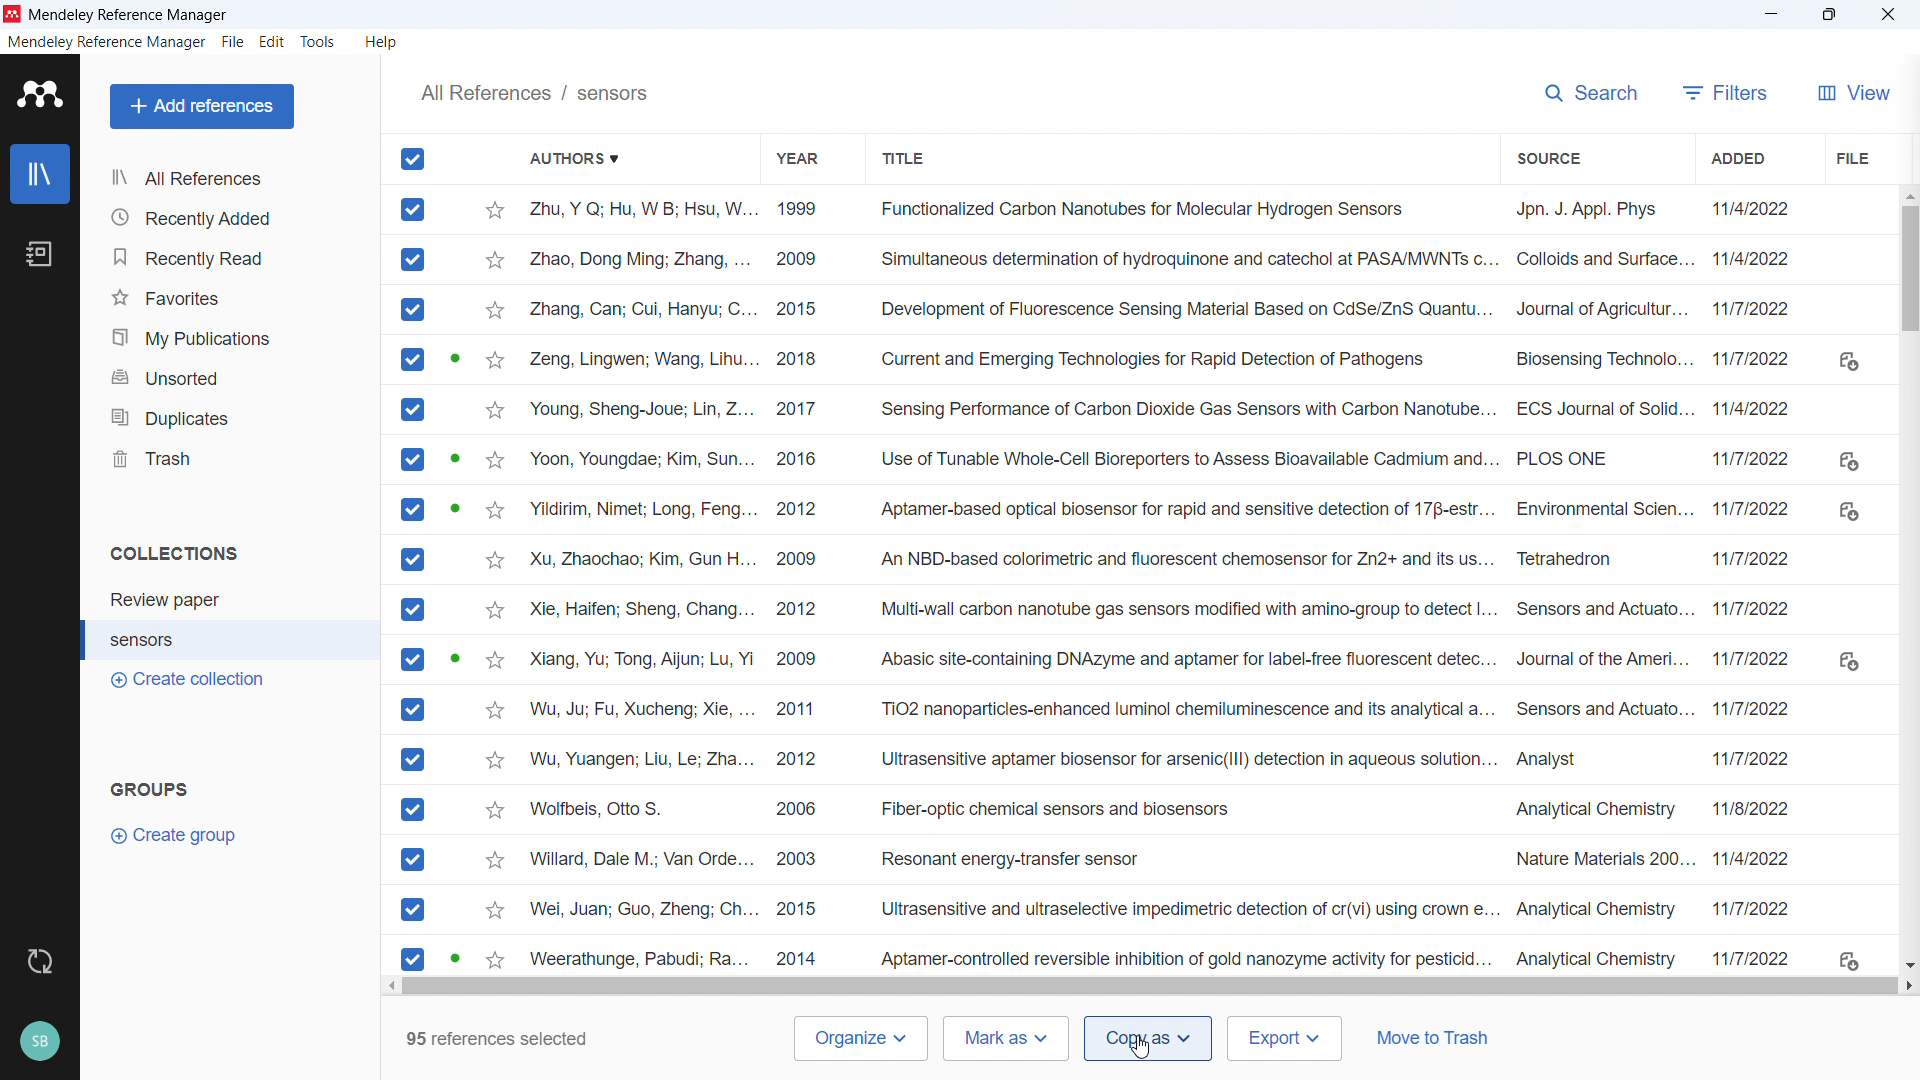 The image size is (1920, 1080). I want to click on notebook, so click(41, 254).